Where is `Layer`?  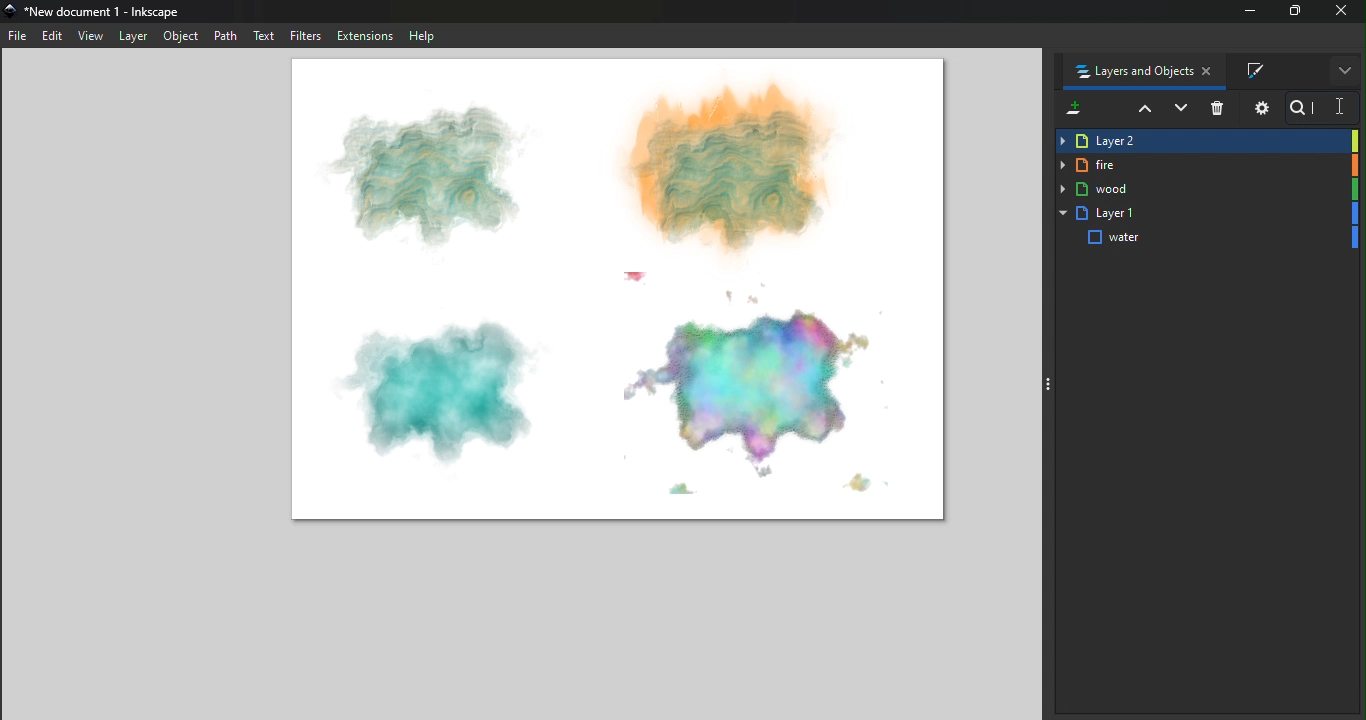
Layer is located at coordinates (132, 35).